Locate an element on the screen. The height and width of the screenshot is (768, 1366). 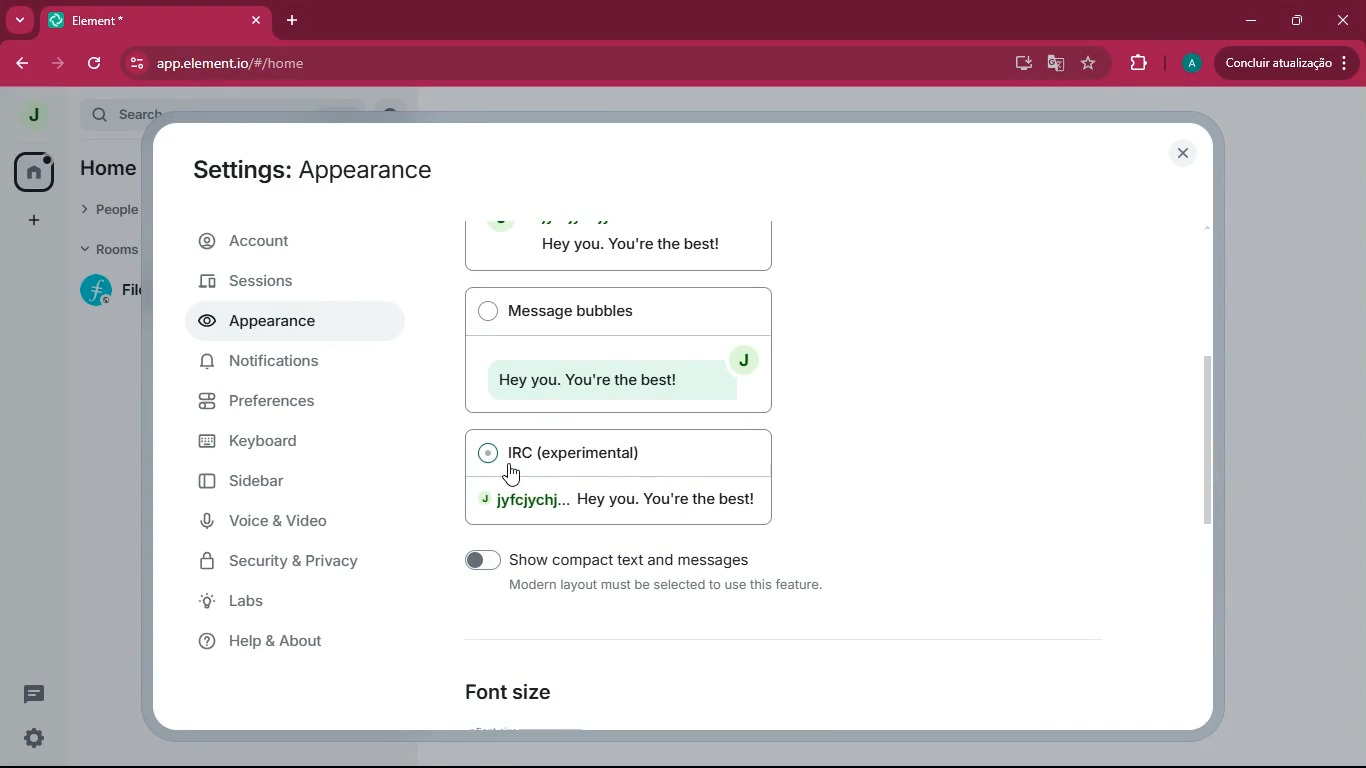
maximize is located at coordinates (1301, 19).